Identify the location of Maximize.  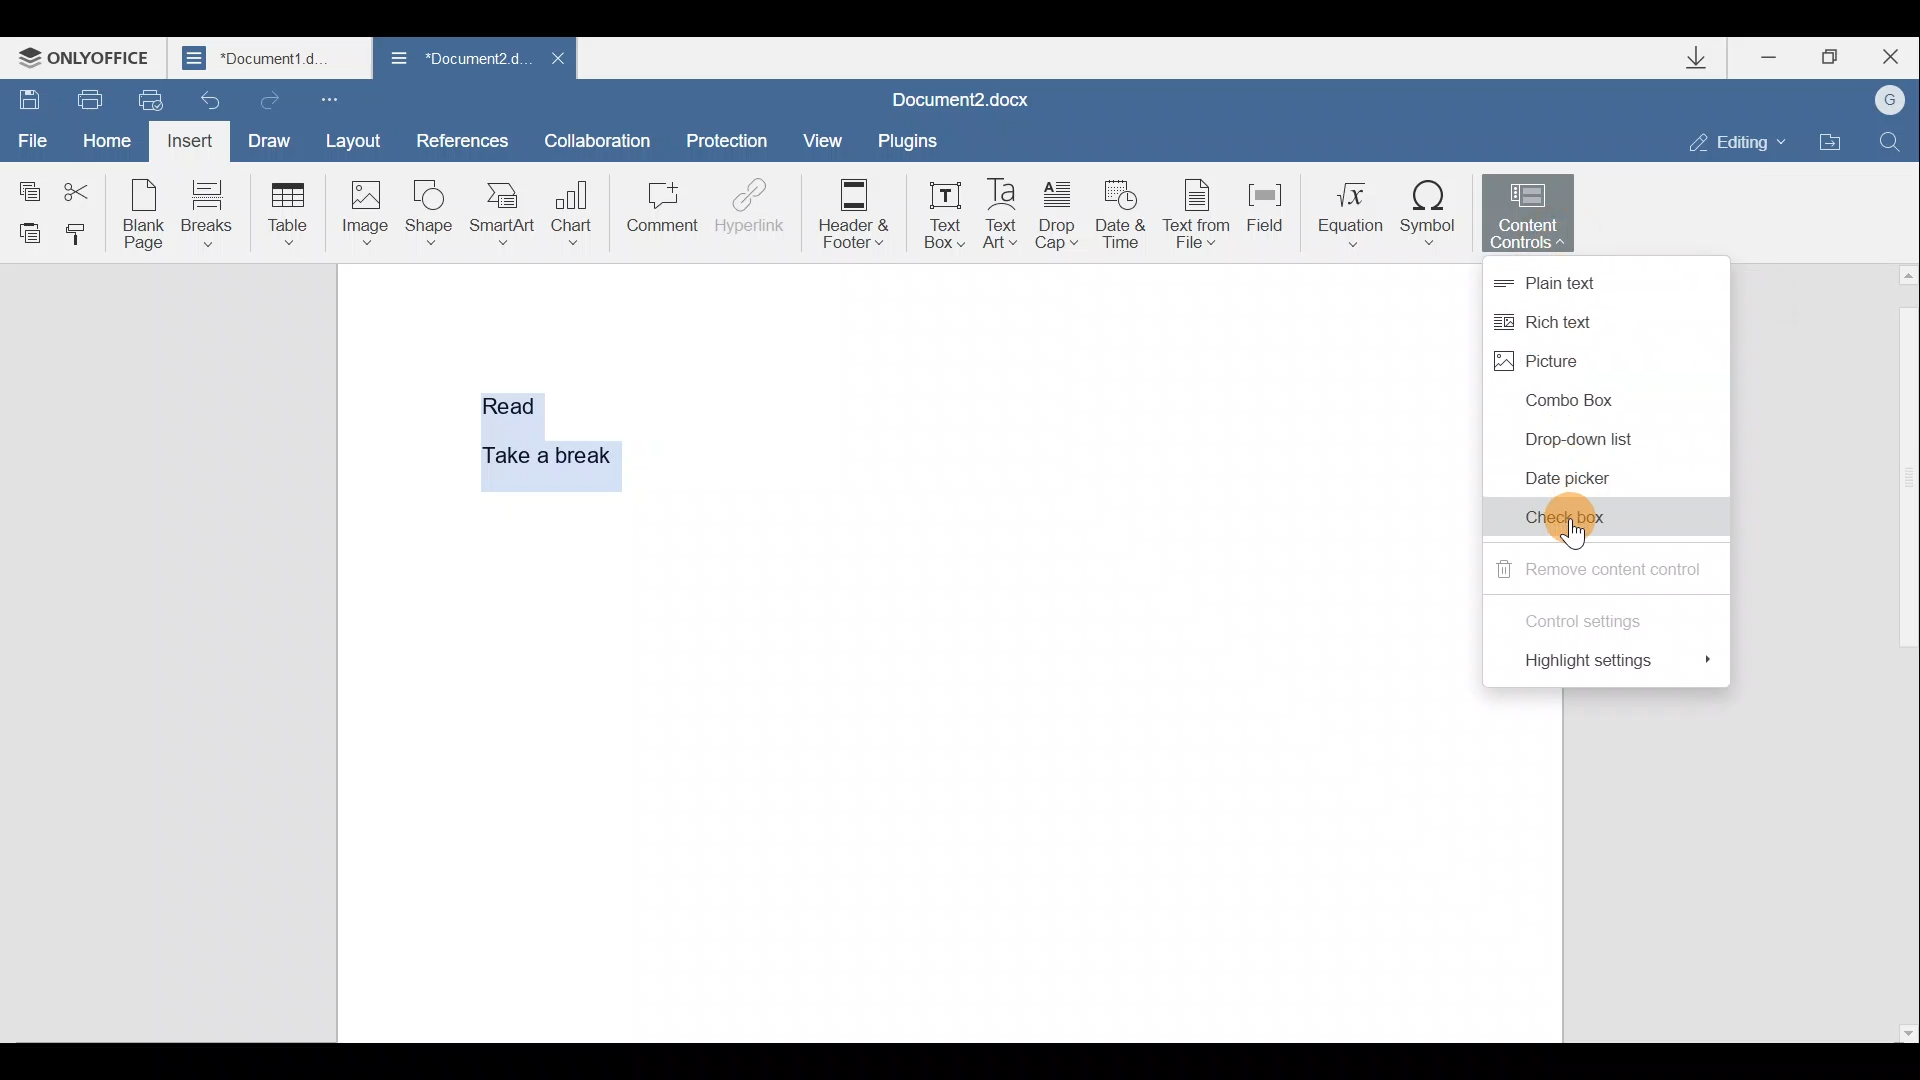
(1838, 56).